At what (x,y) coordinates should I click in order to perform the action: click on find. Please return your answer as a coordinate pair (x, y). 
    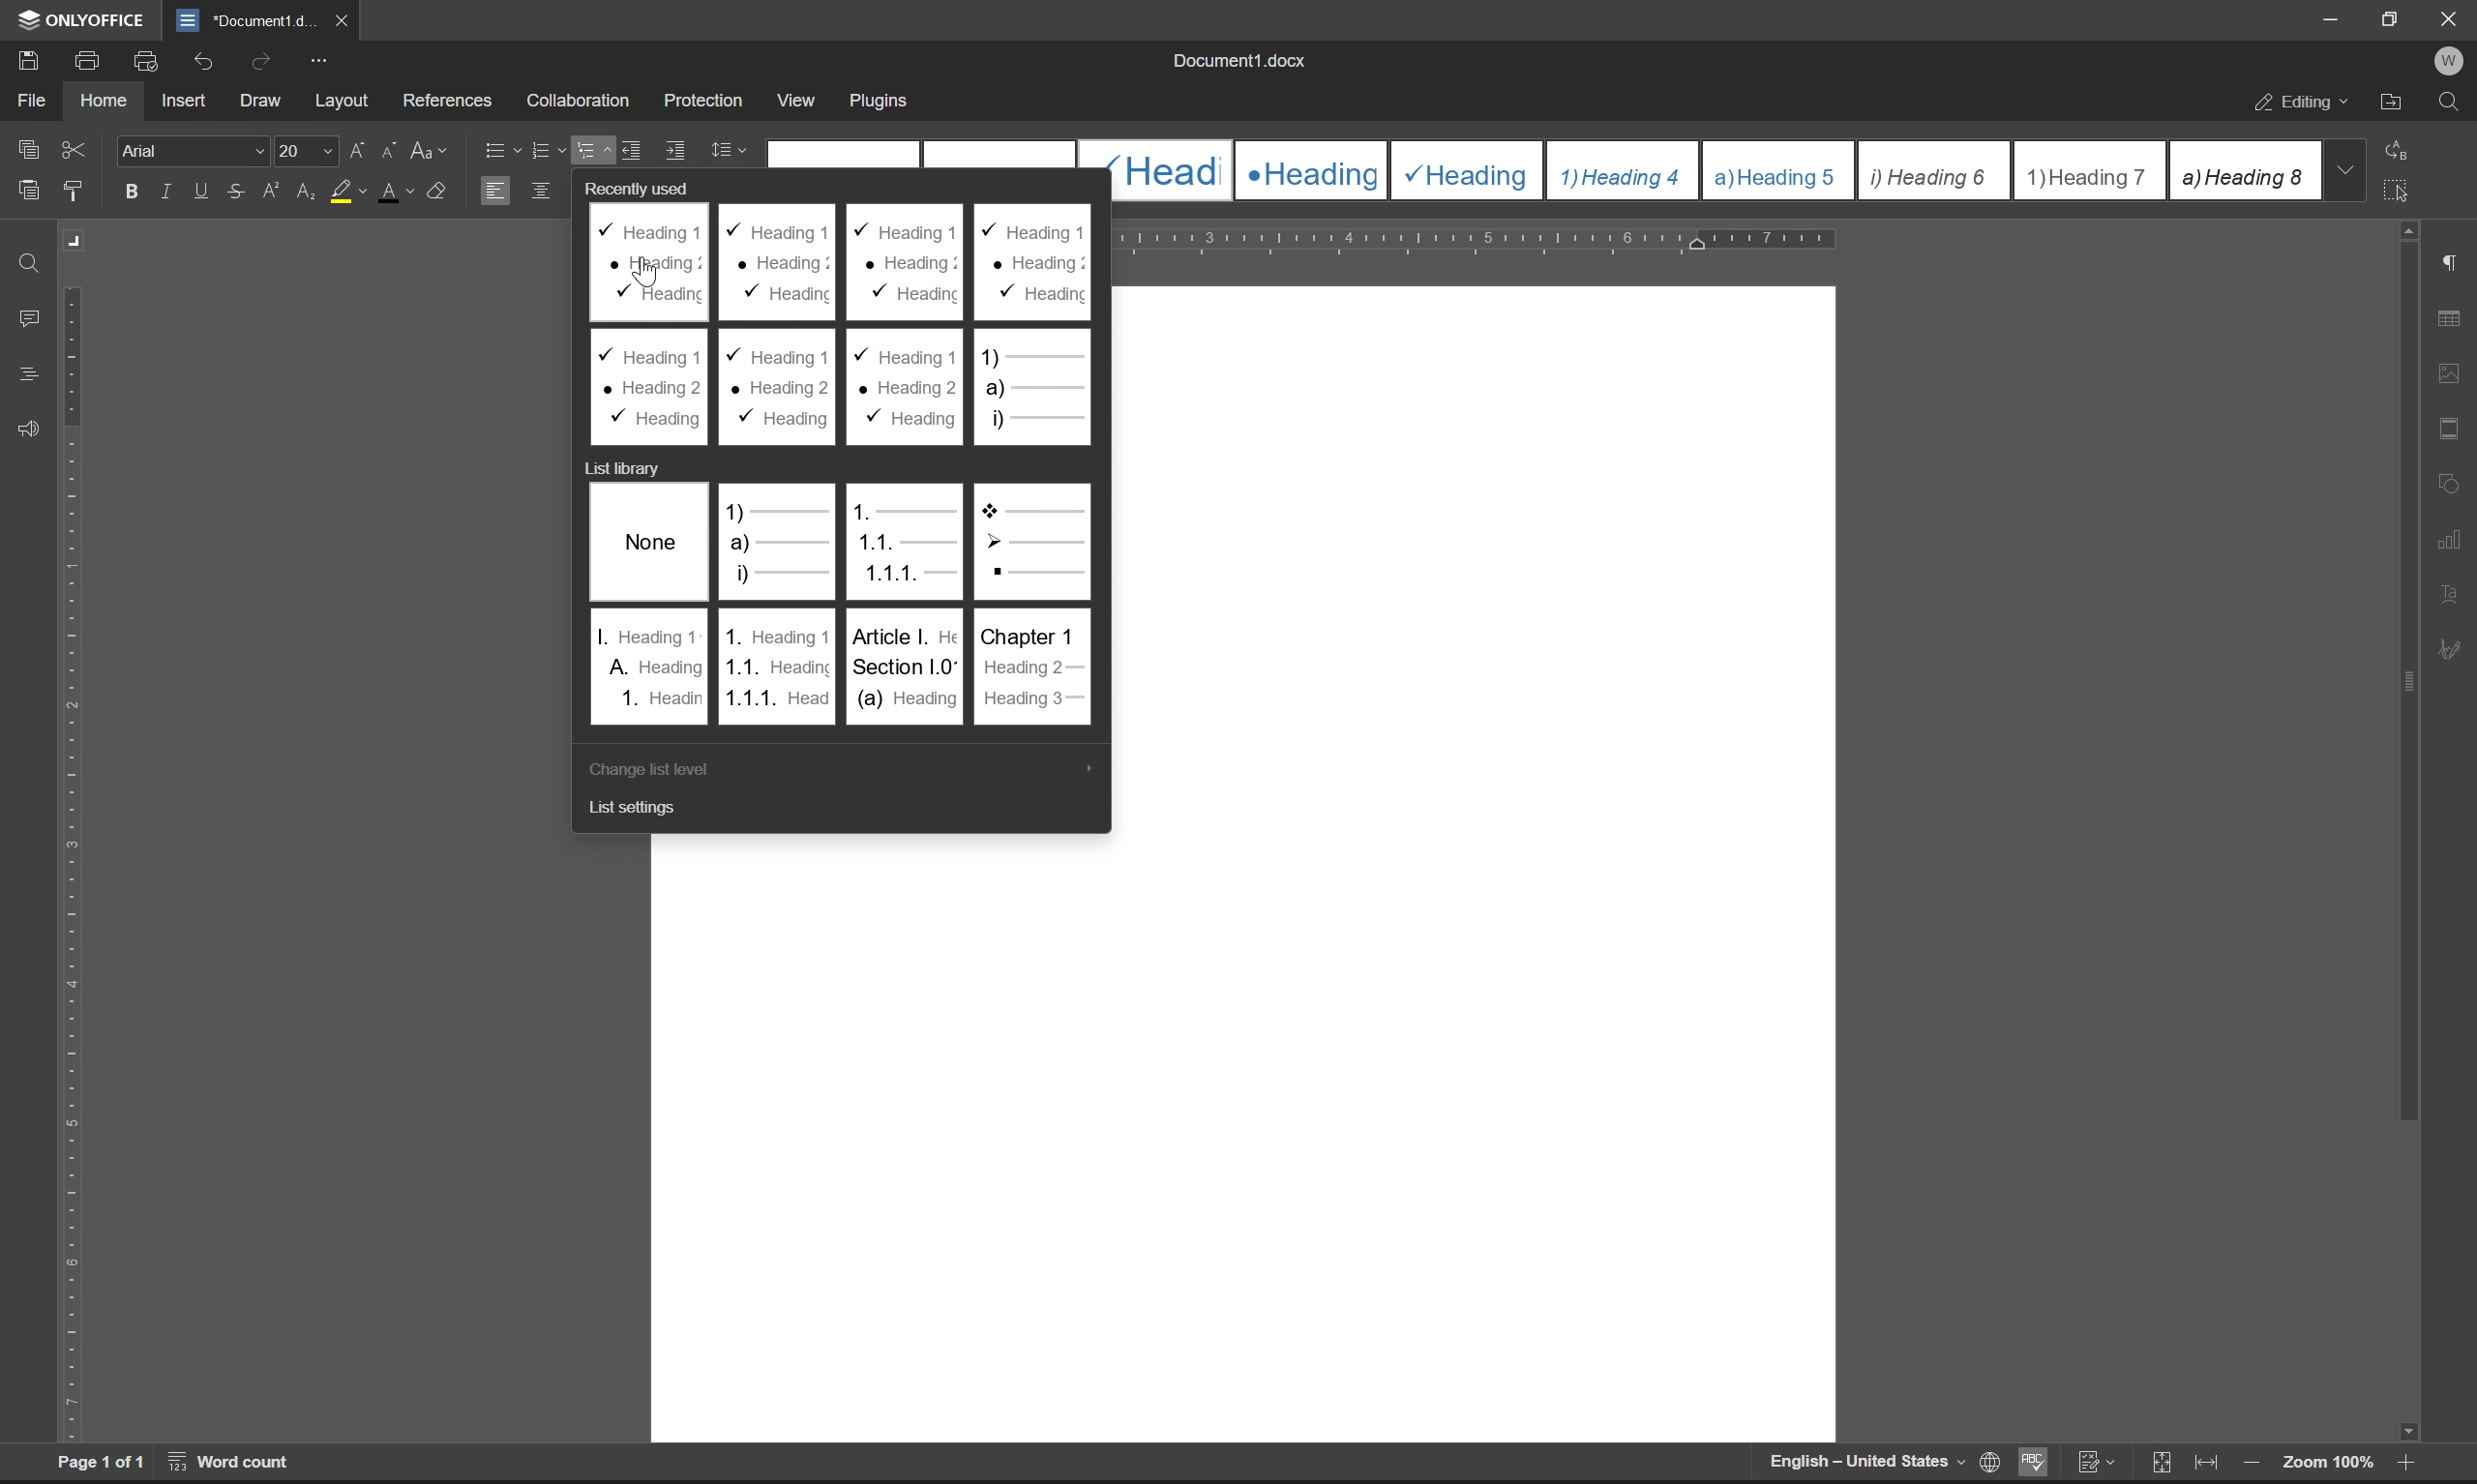
    Looking at the image, I should click on (2449, 103).